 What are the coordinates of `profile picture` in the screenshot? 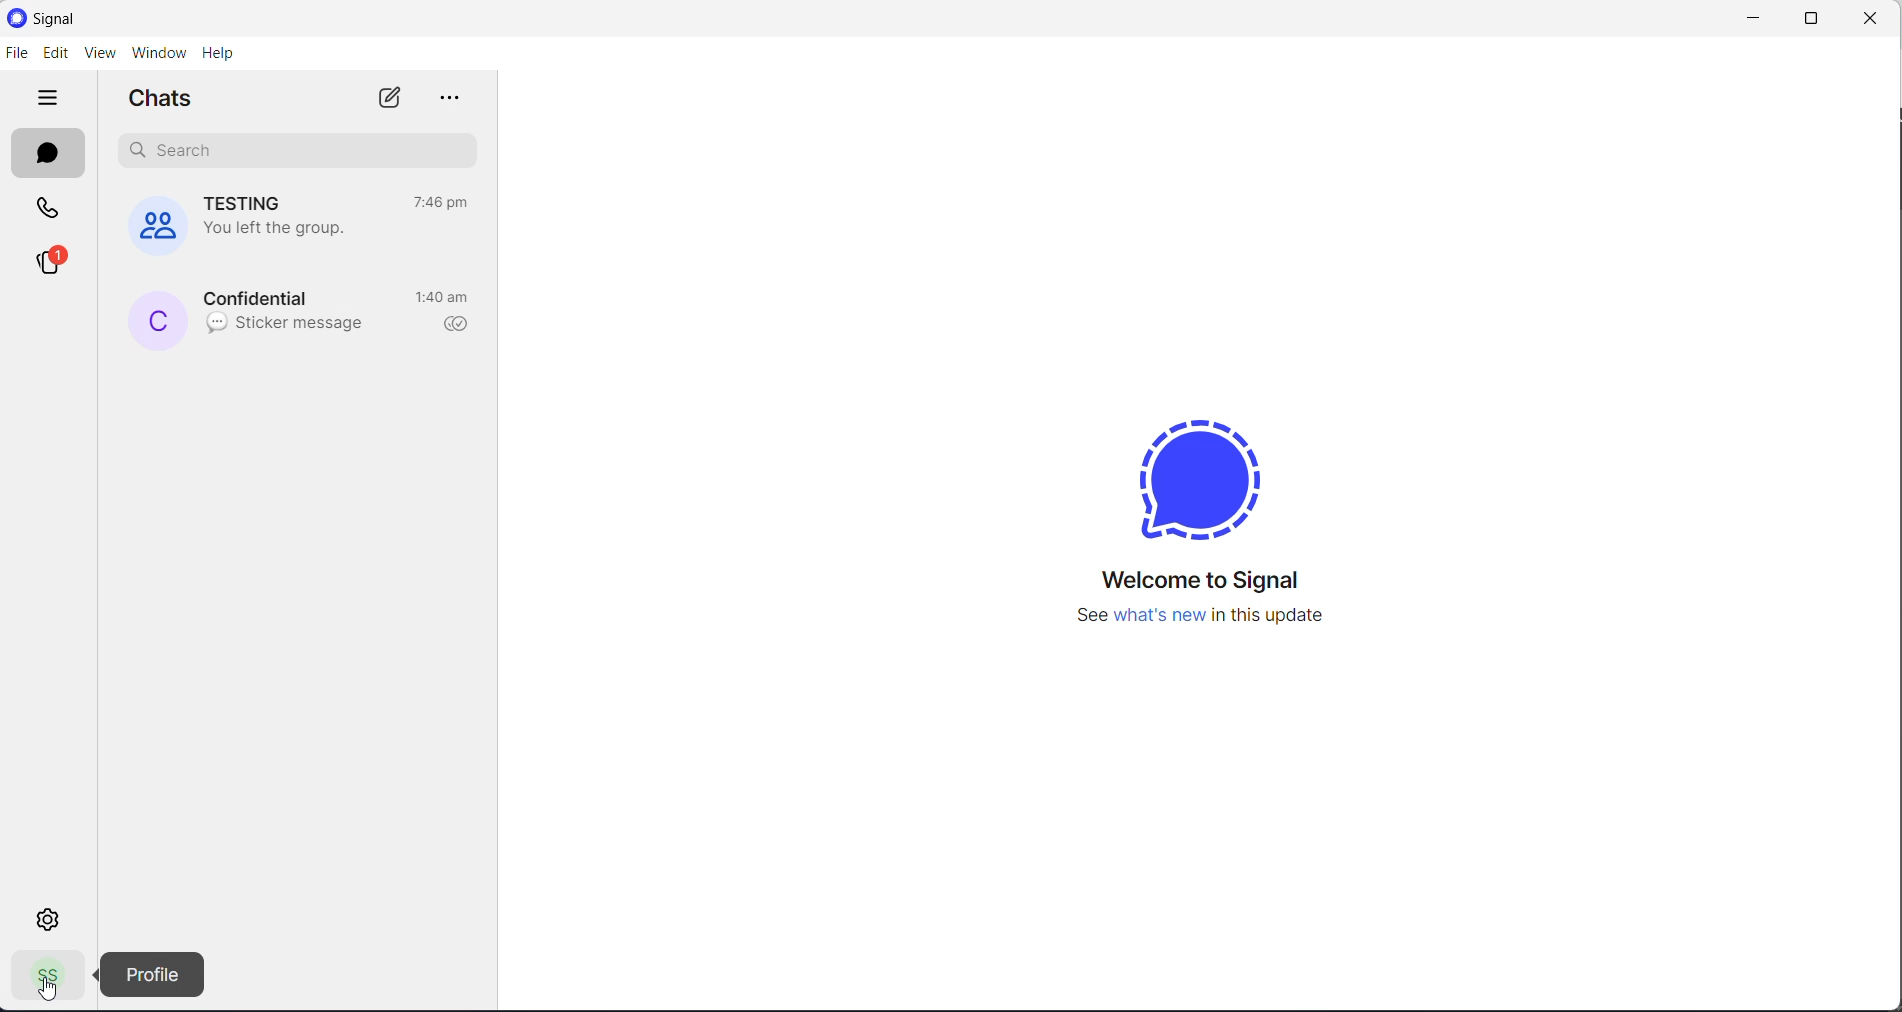 It's located at (153, 320).